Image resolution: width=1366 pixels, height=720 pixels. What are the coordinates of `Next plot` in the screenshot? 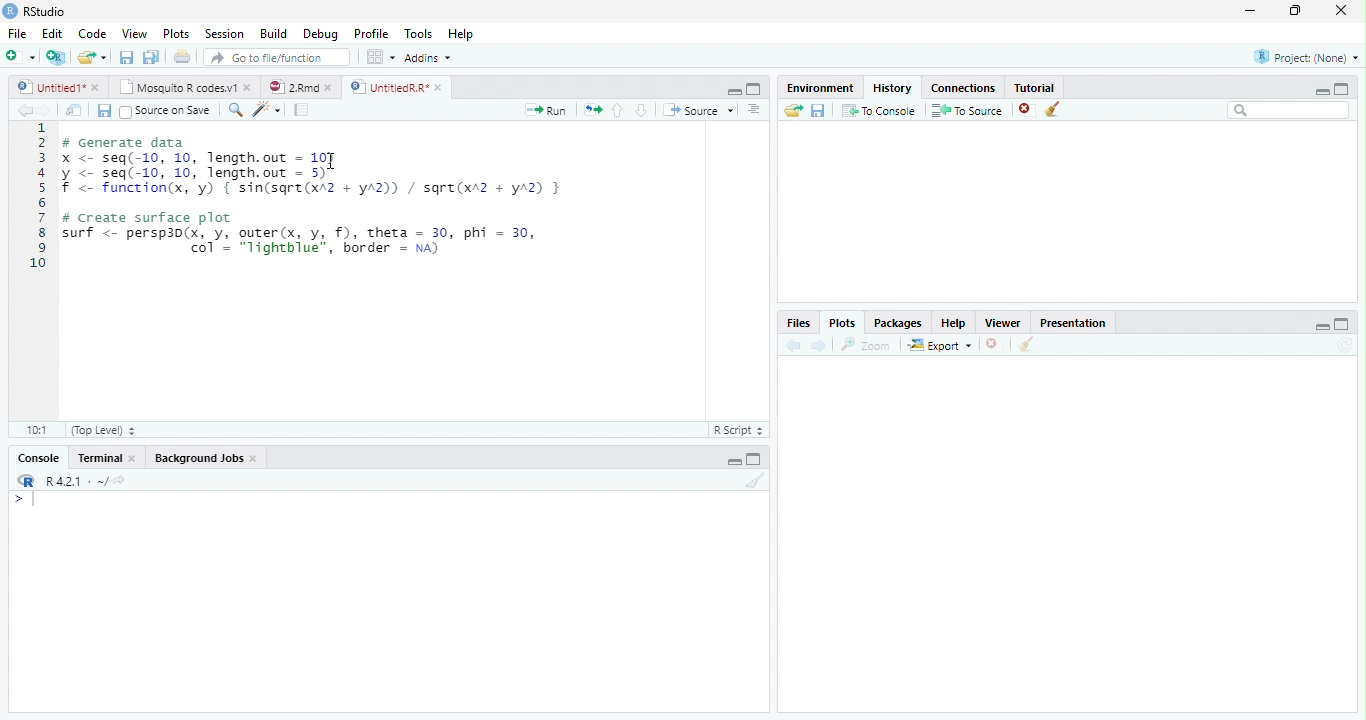 It's located at (819, 345).